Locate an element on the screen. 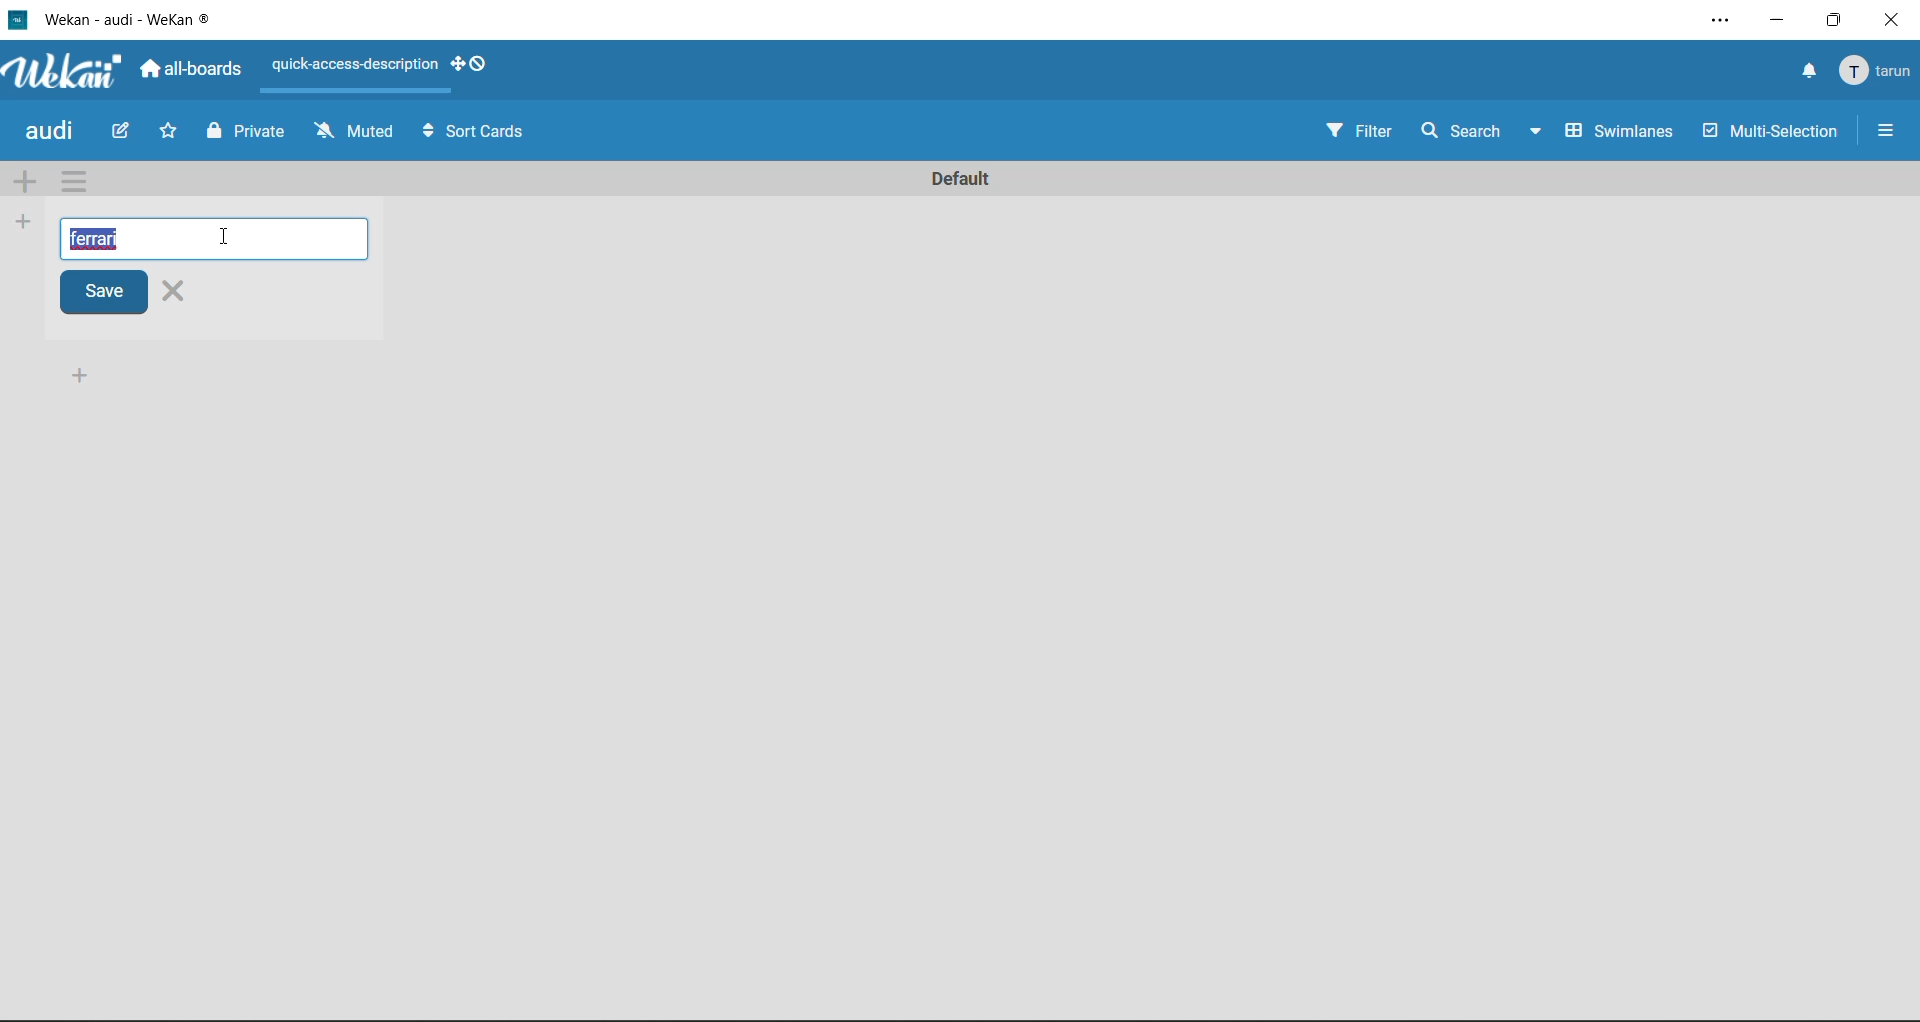 This screenshot has width=1920, height=1022. quick-access-description is located at coordinates (351, 66).